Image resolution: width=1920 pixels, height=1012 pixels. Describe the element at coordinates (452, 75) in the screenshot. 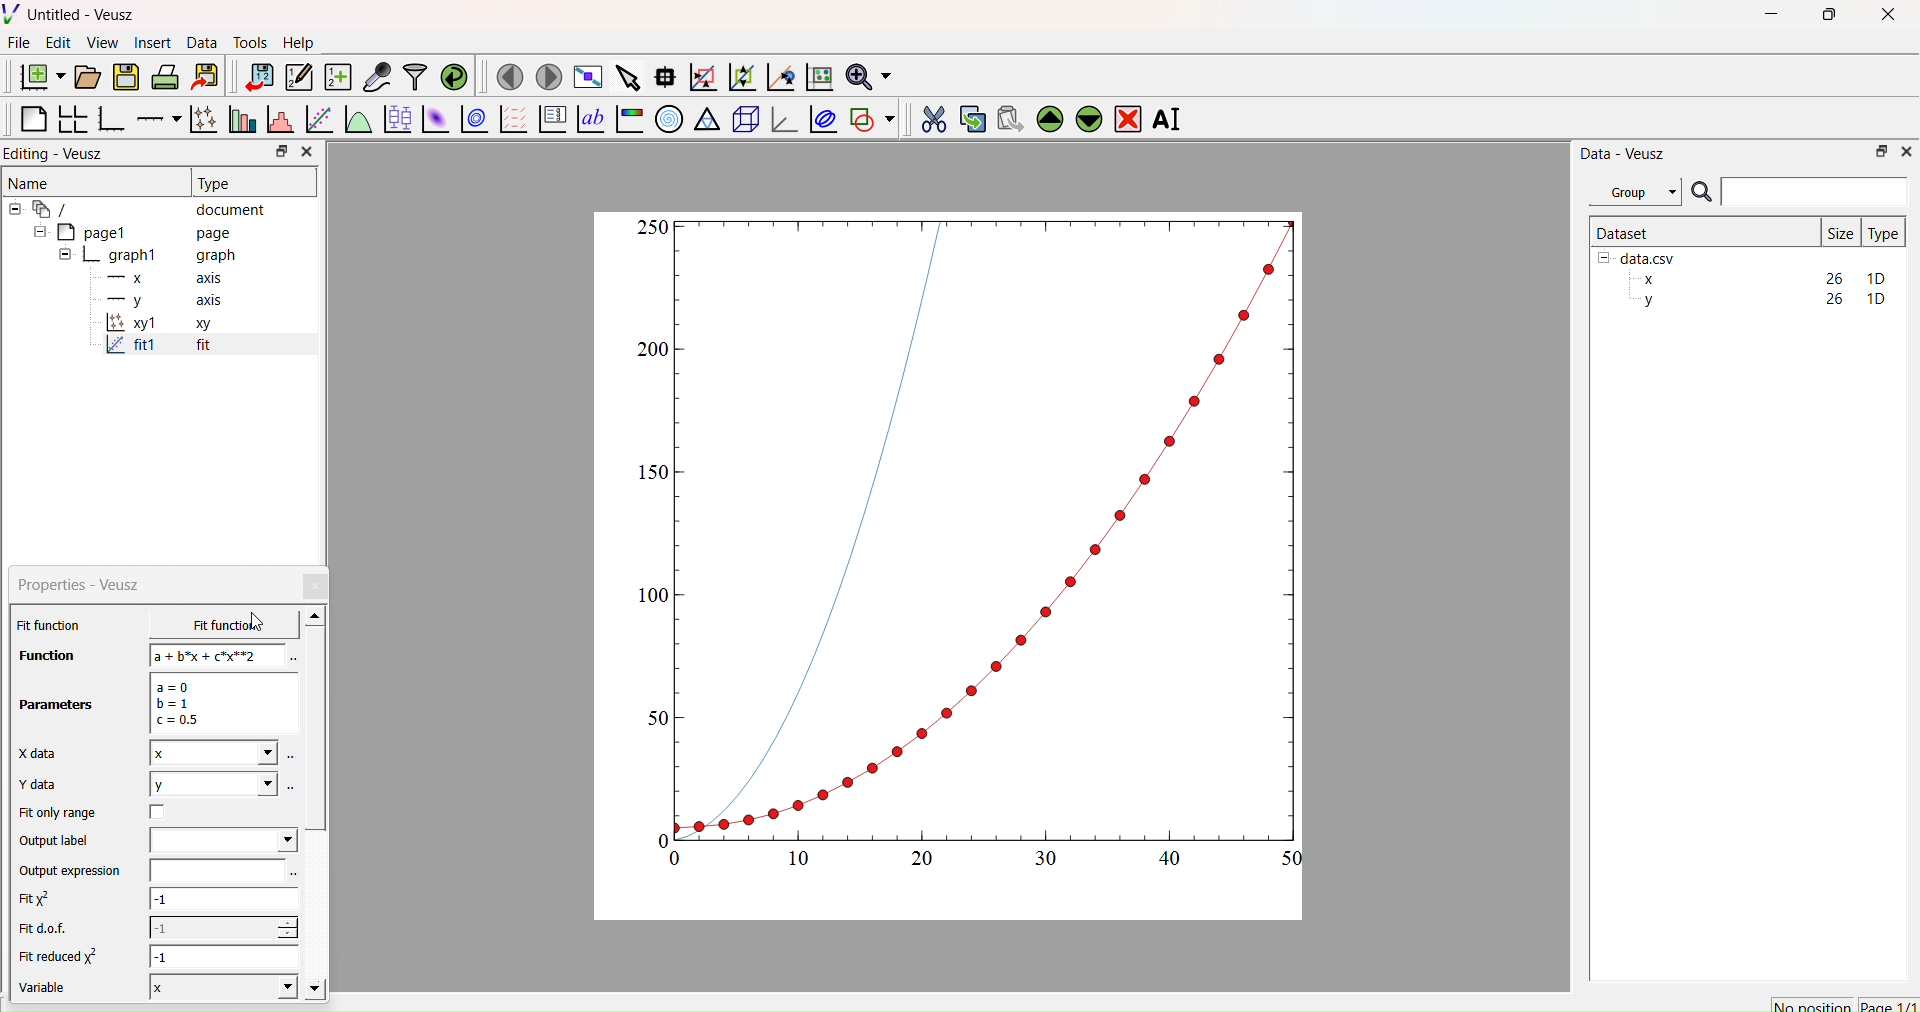

I see `Reload linked dataset` at that location.